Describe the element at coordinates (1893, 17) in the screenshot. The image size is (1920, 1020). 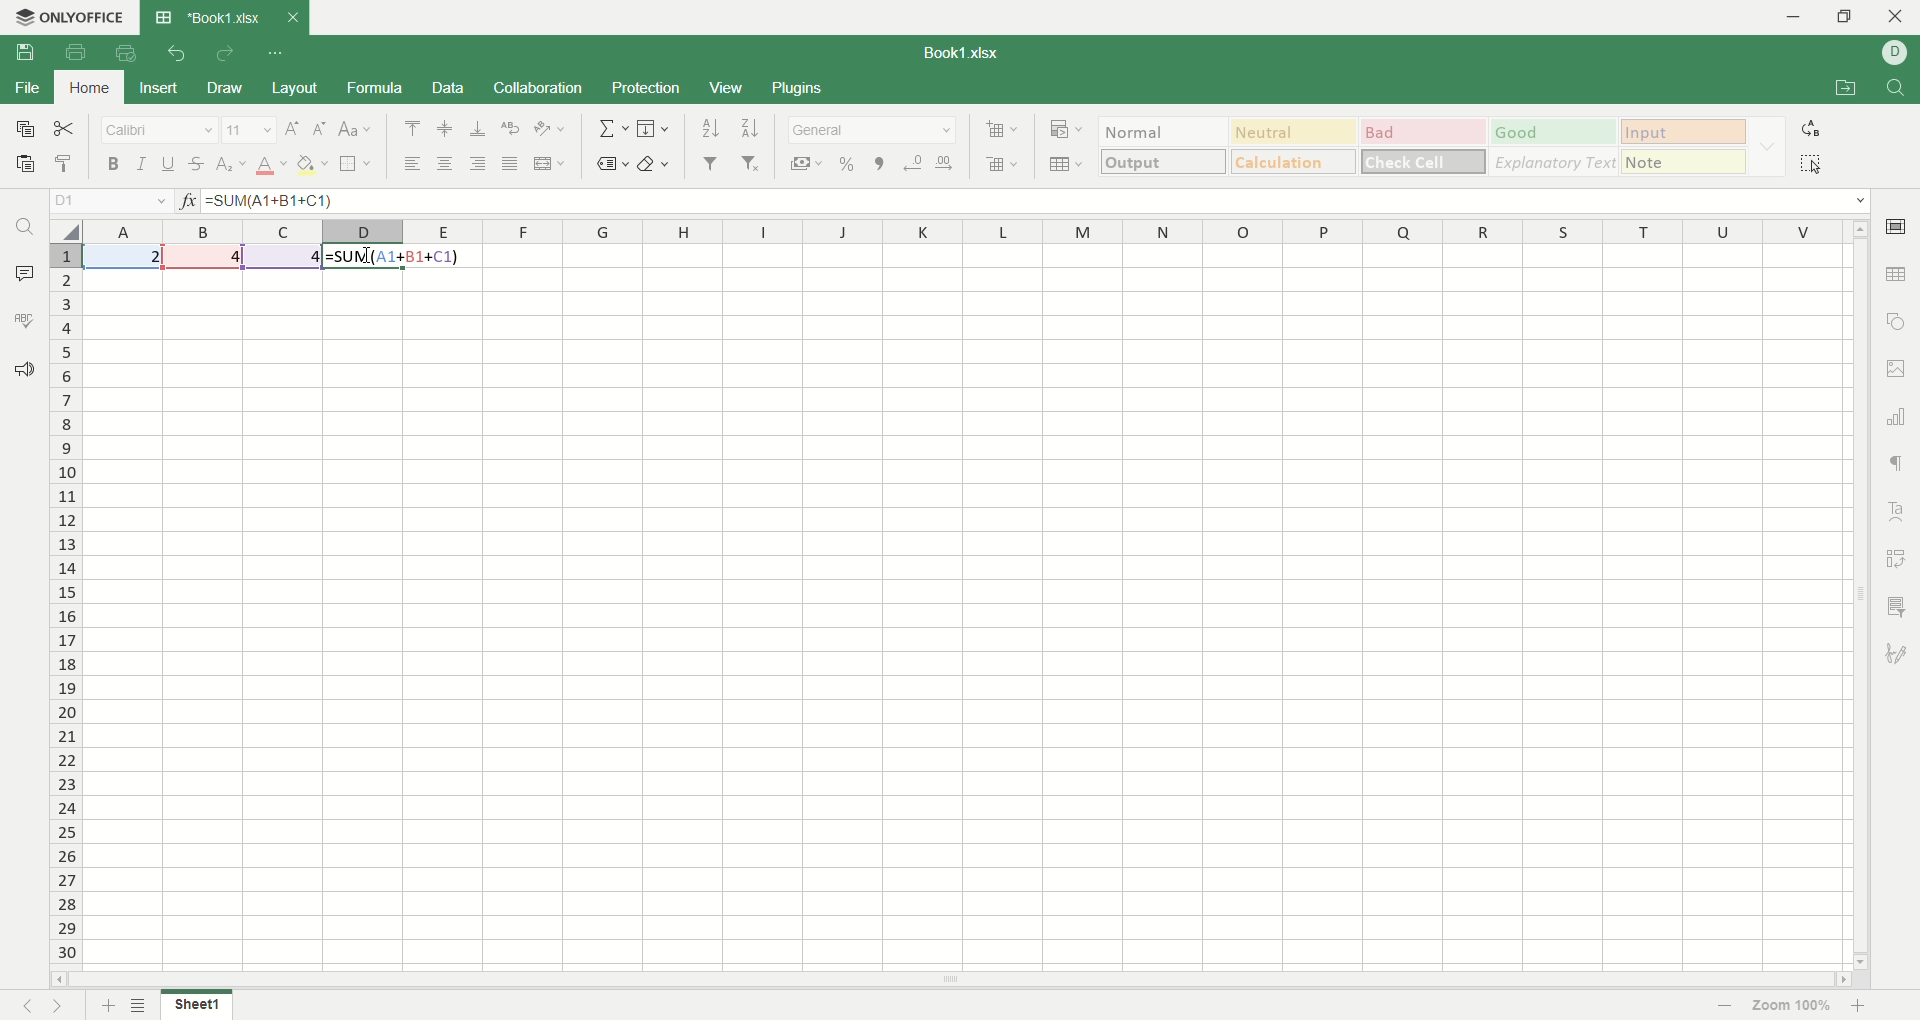
I see `close` at that location.